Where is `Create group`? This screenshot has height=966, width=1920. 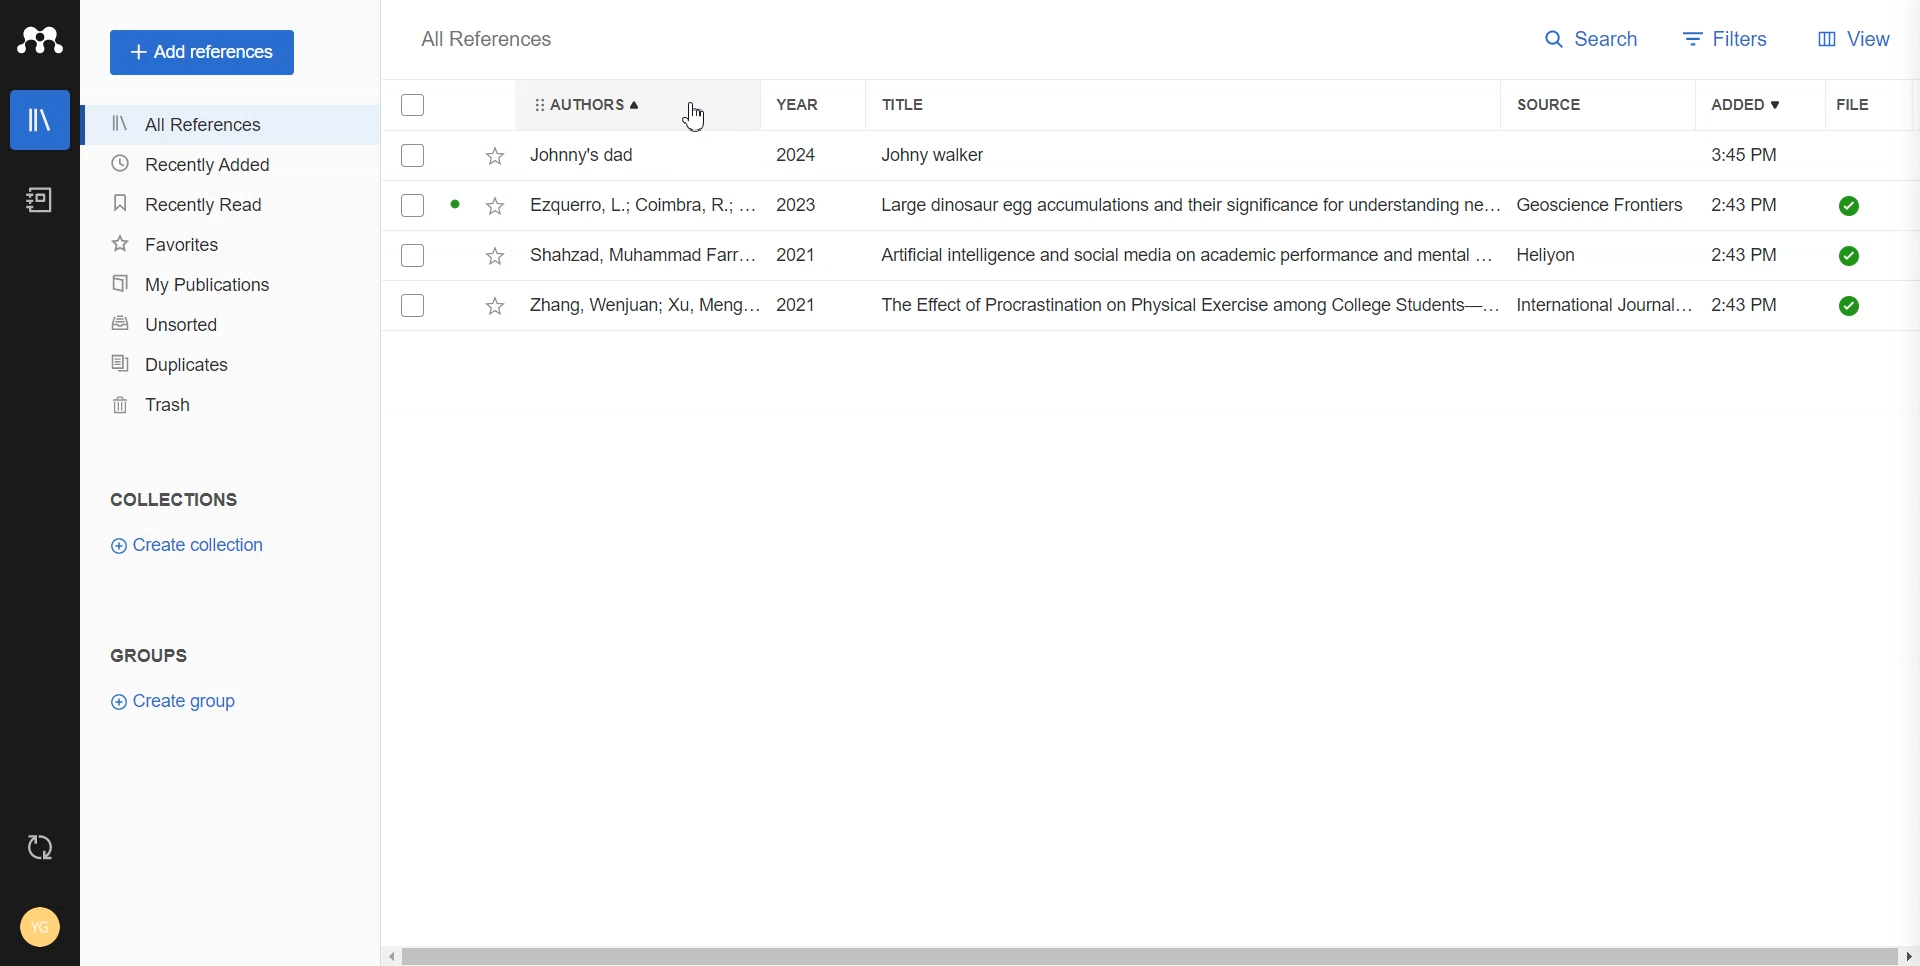
Create group is located at coordinates (184, 704).